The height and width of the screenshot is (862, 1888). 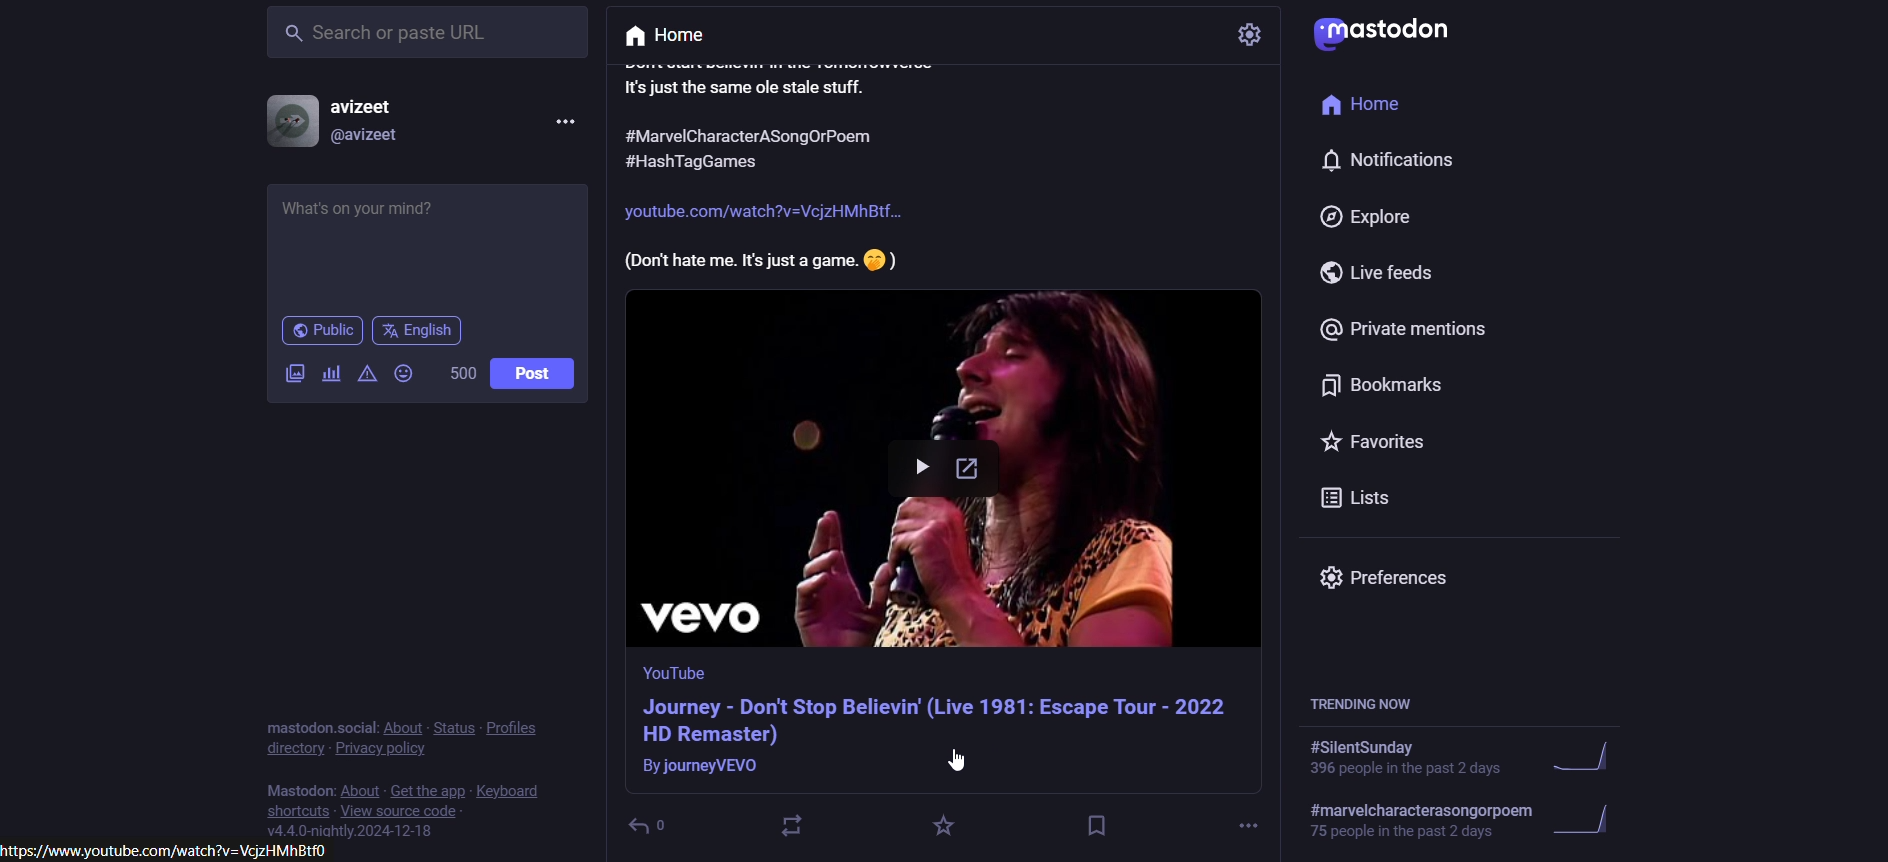 I want to click on text, so click(x=296, y=792).